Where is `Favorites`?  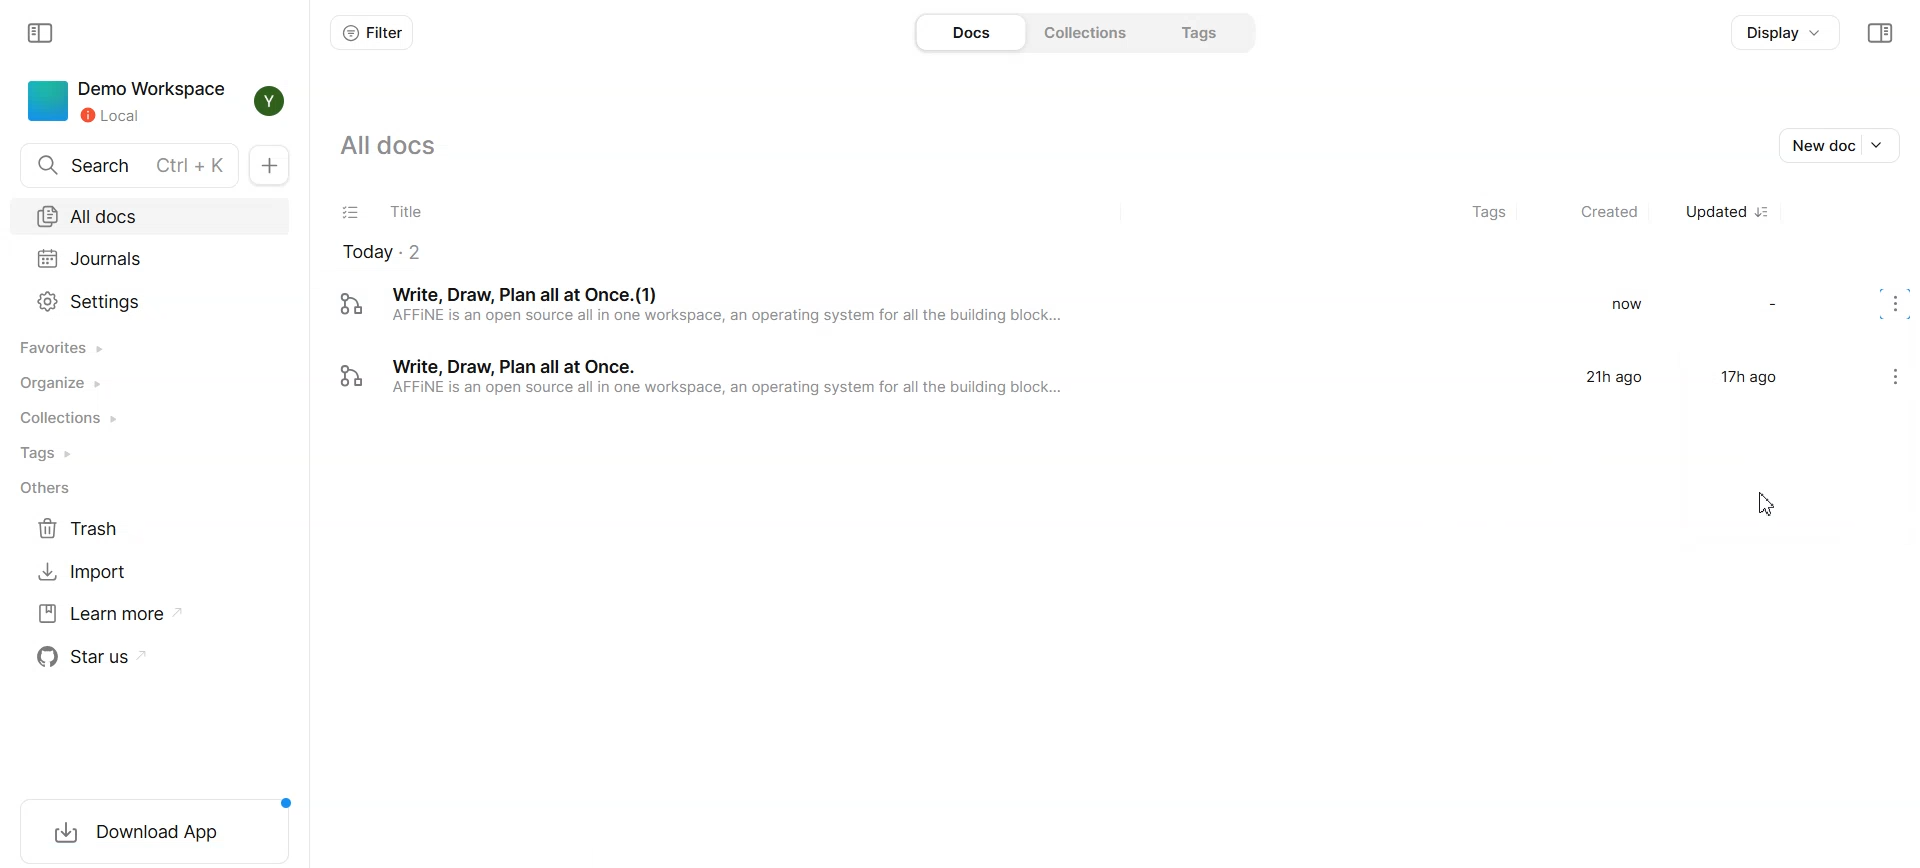 Favorites is located at coordinates (149, 349).